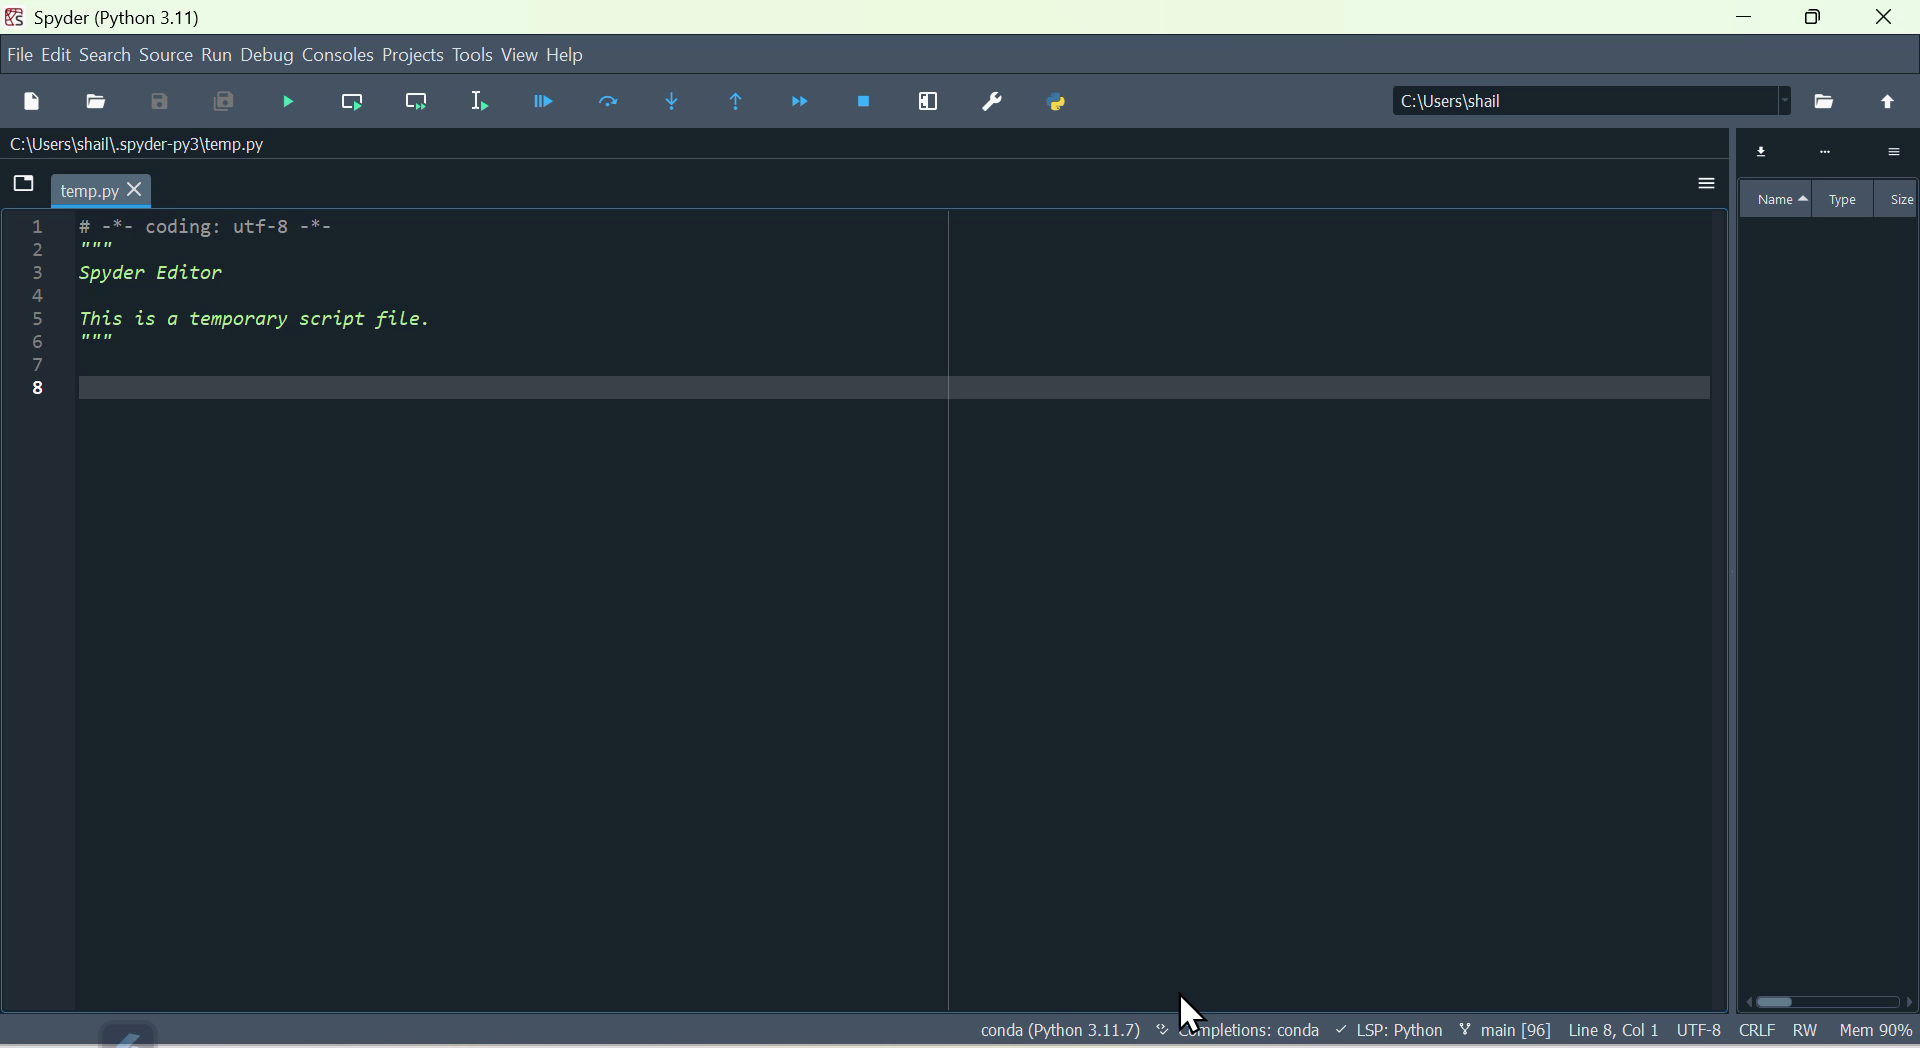 This screenshot has width=1920, height=1048. Describe the element at coordinates (413, 54) in the screenshot. I see `Projects` at that location.